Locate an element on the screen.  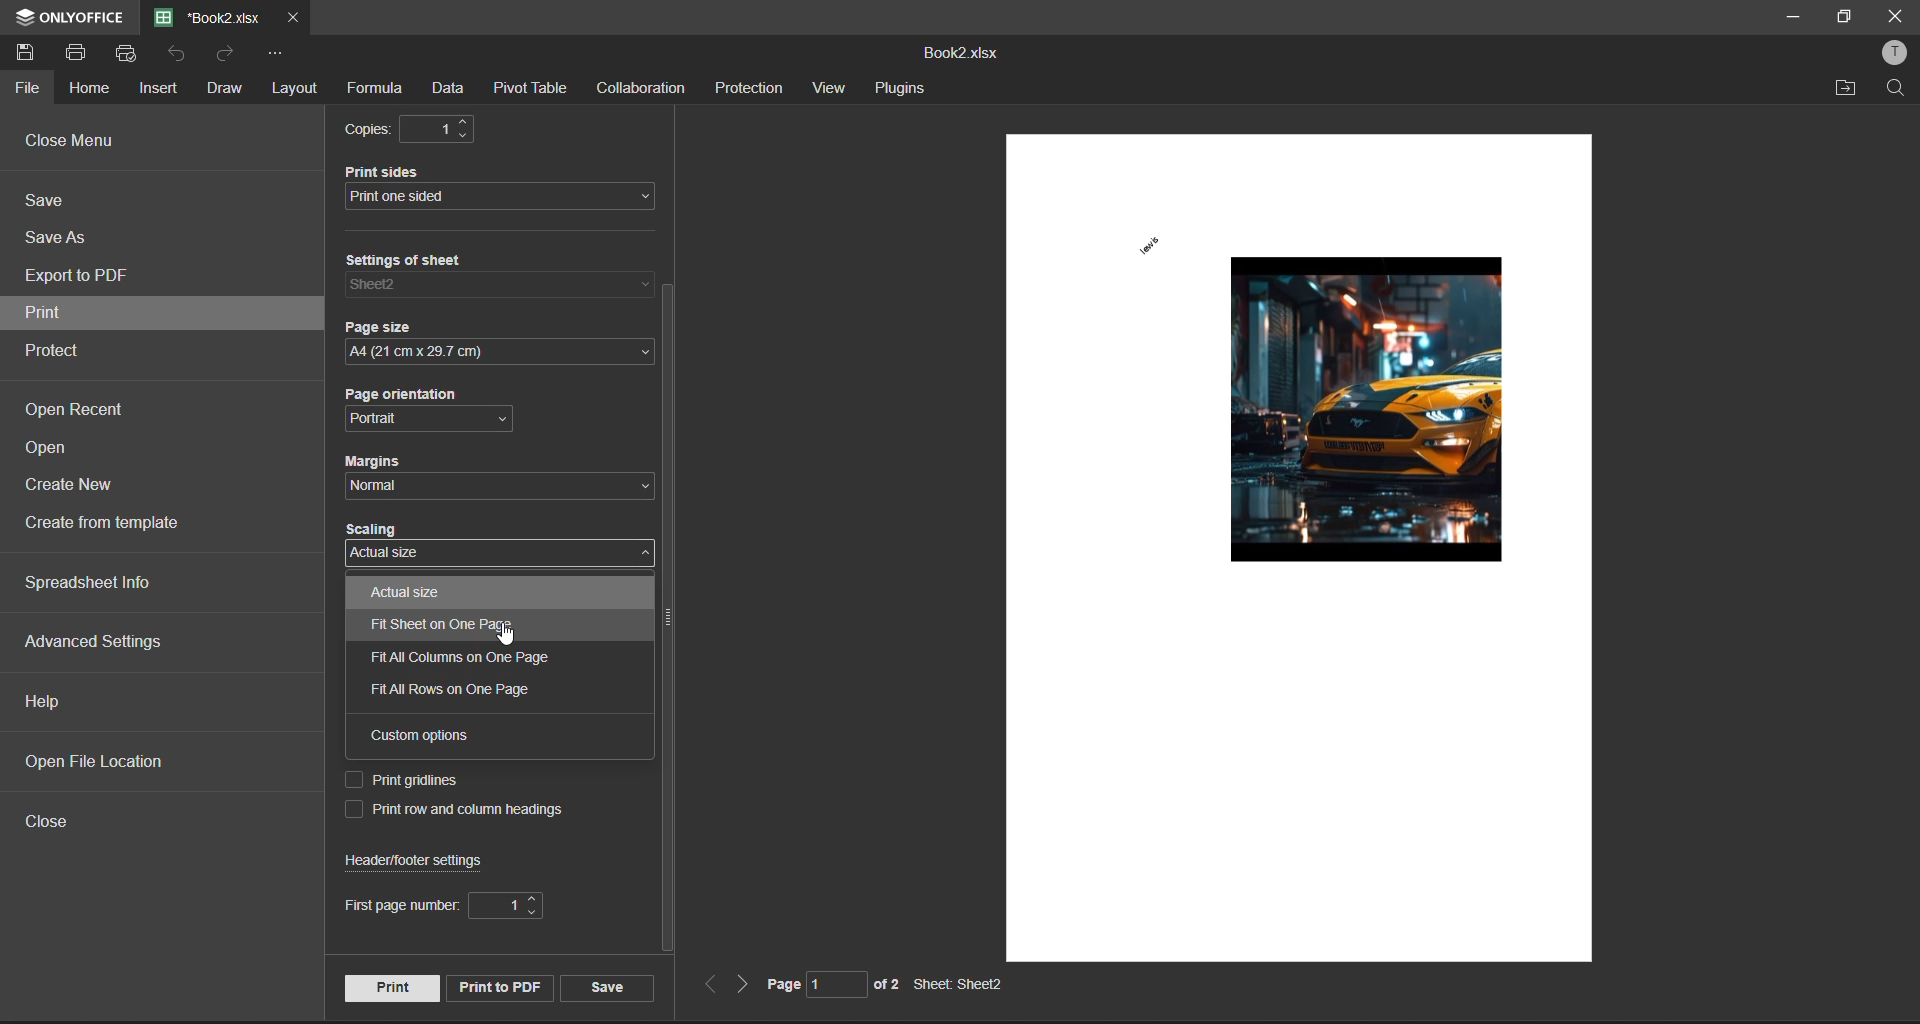
data is located at coordinates (455, 86).